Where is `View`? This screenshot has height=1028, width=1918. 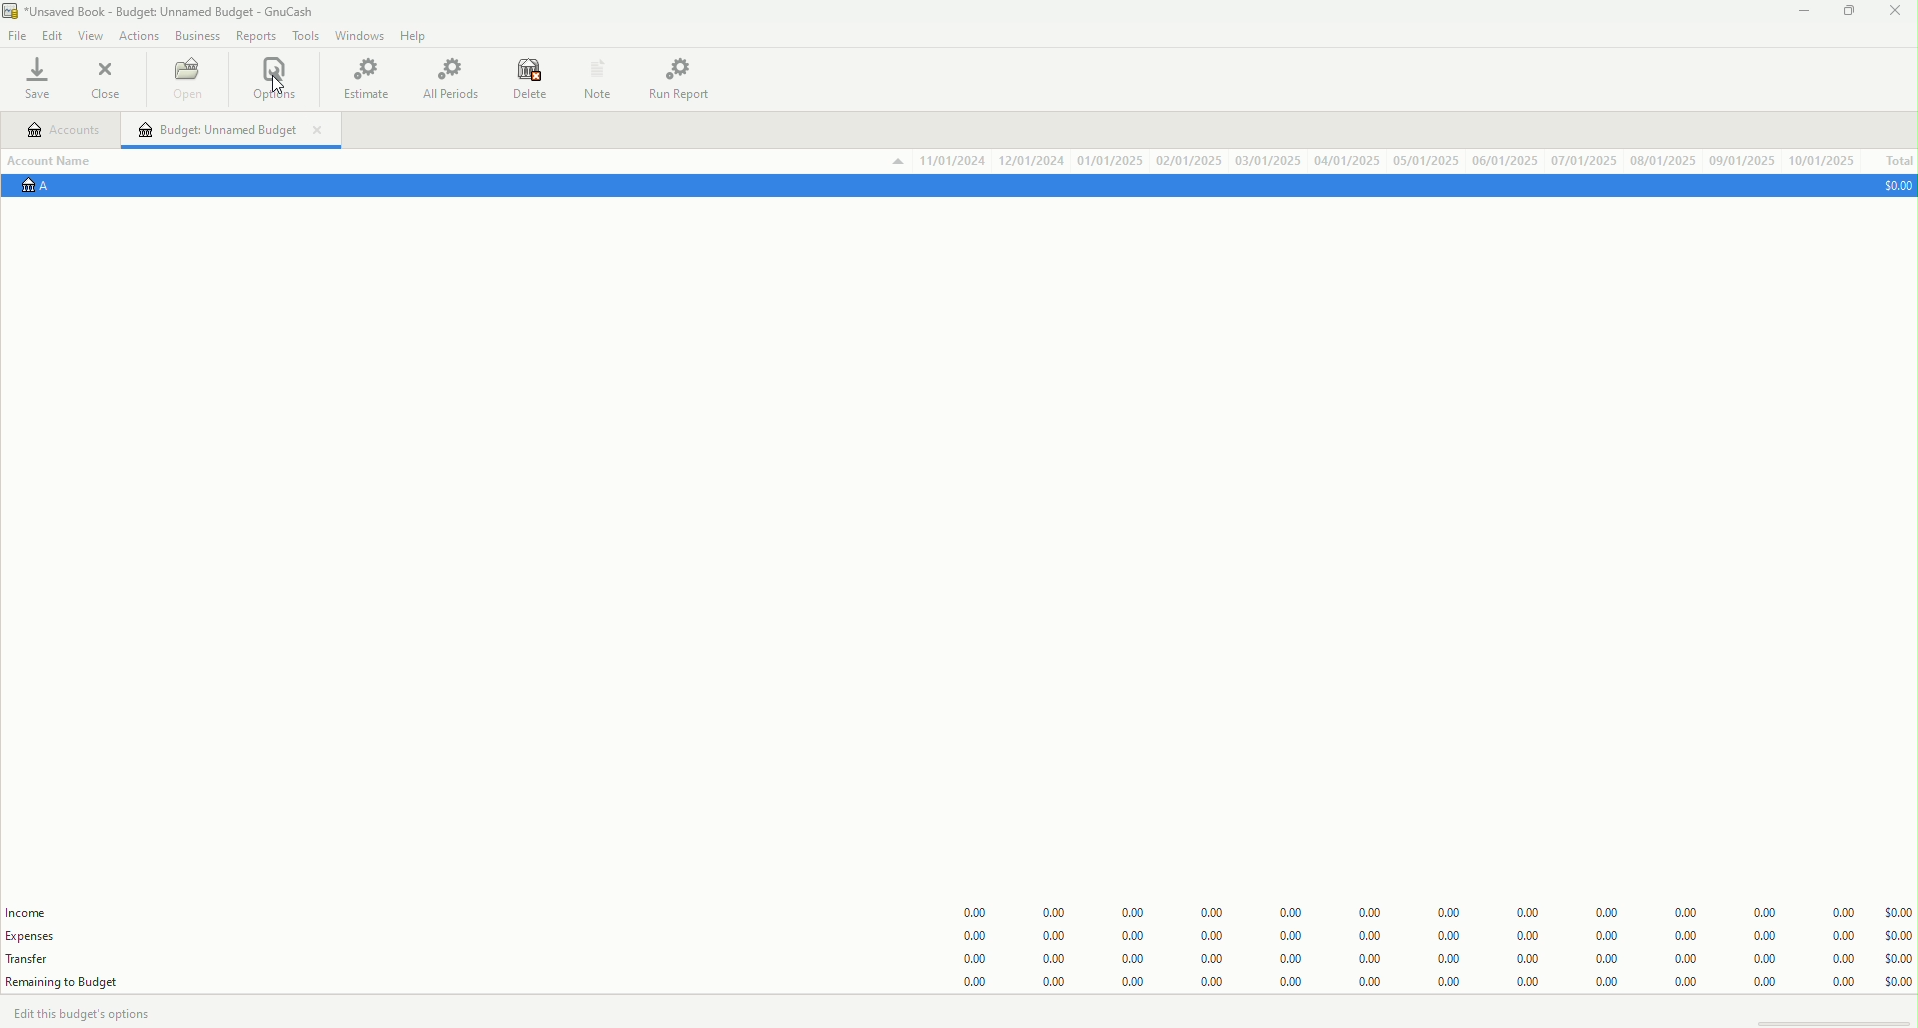
View is located at coordinates (89, 37).